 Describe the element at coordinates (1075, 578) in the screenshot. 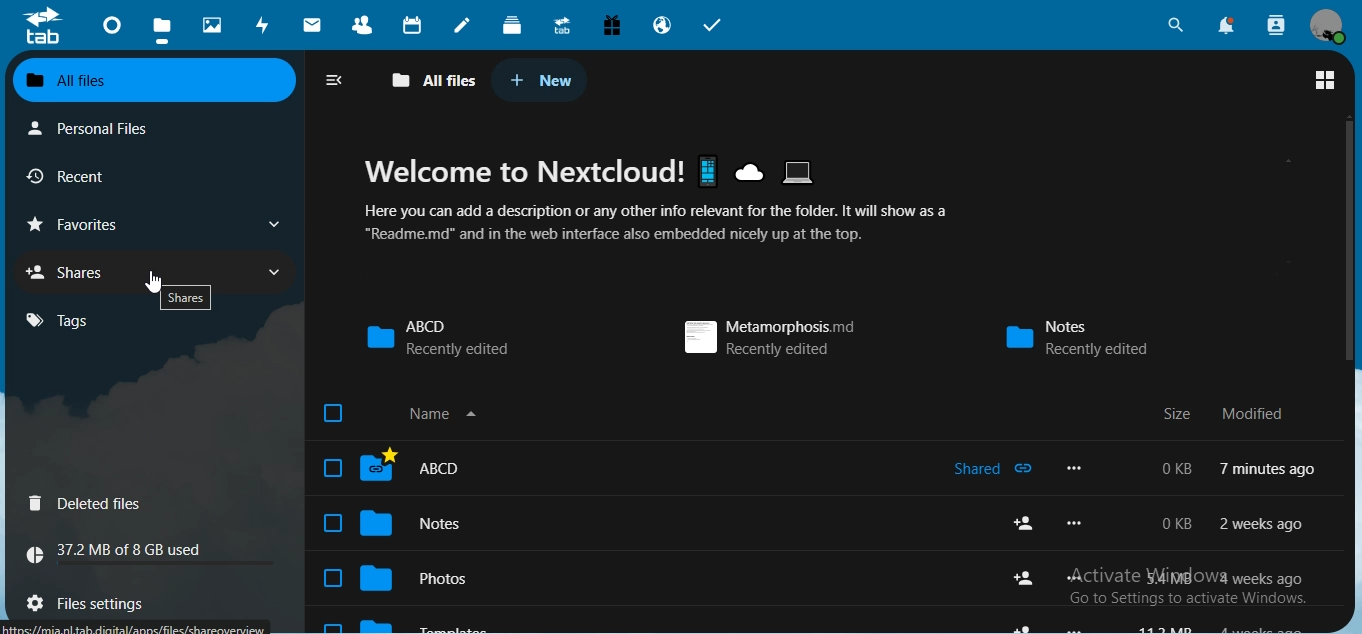

I see `more options` at that location.